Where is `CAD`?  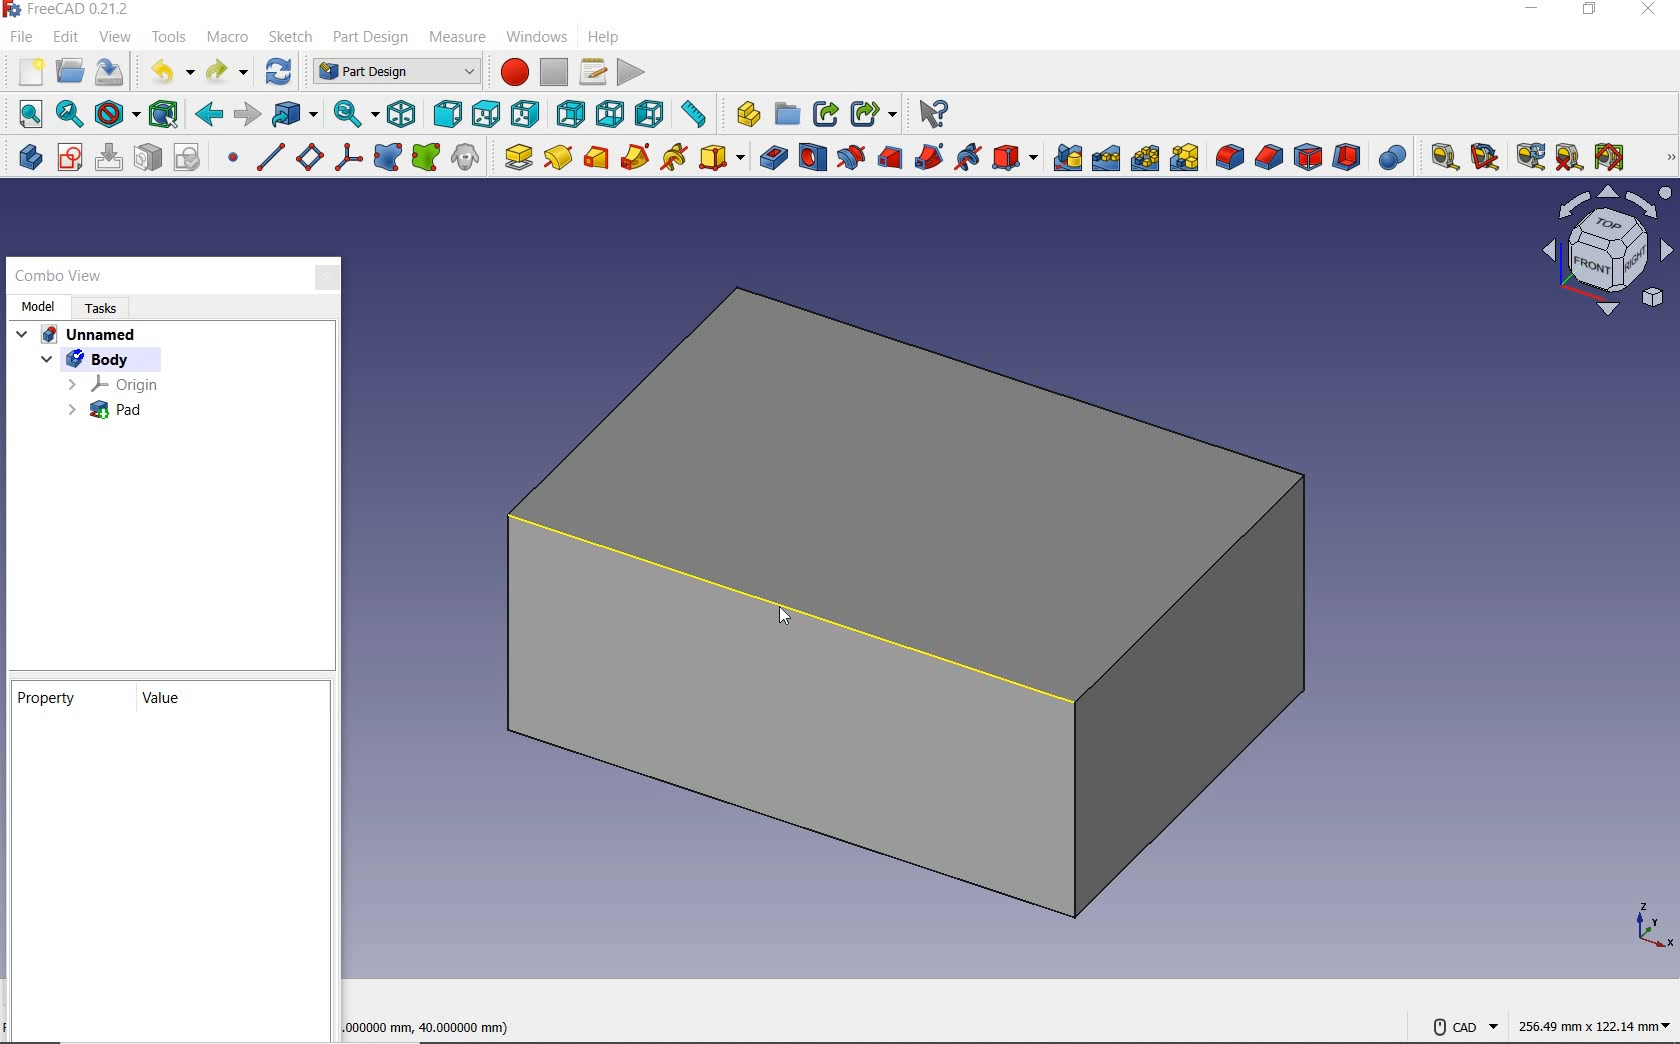
CAD is located at coordinates (1464, 1027).